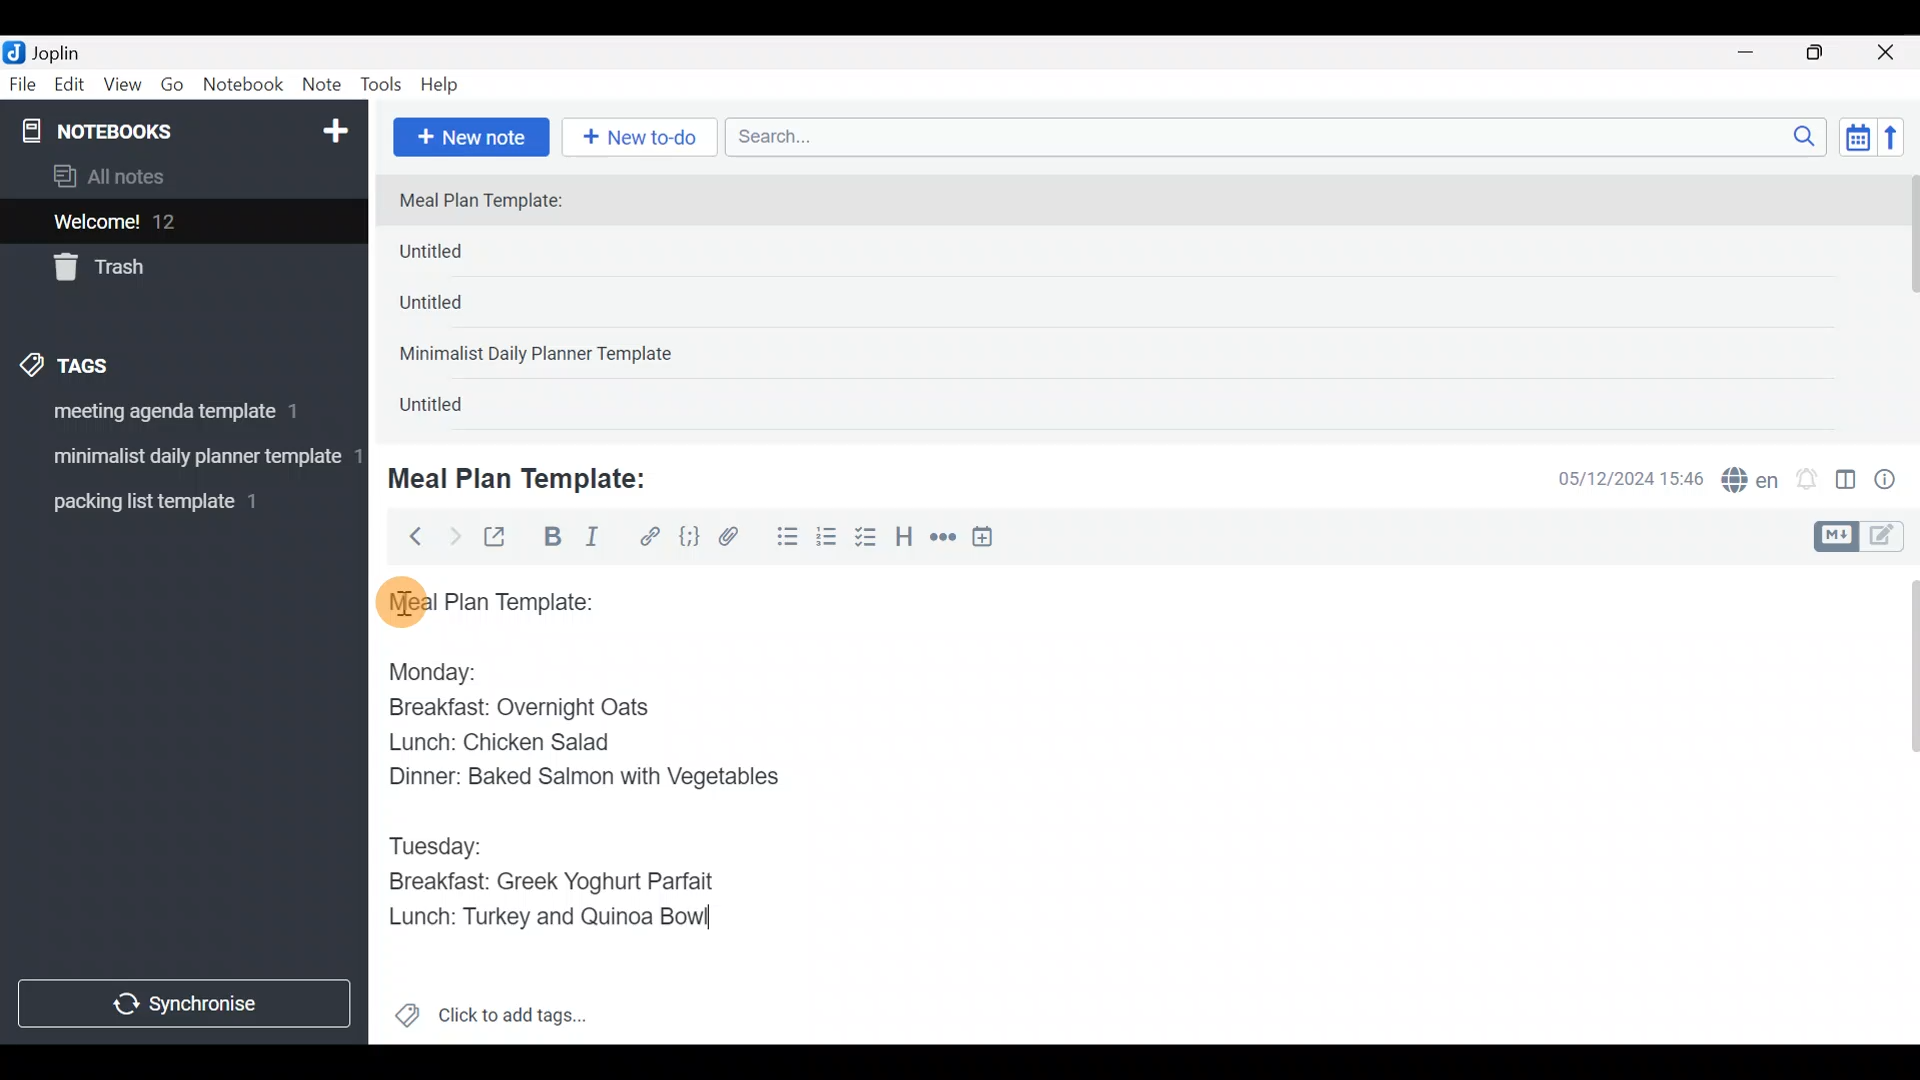 This screenshot has height=1080, width=1920. I want to click on Trash, so click(172, 269).